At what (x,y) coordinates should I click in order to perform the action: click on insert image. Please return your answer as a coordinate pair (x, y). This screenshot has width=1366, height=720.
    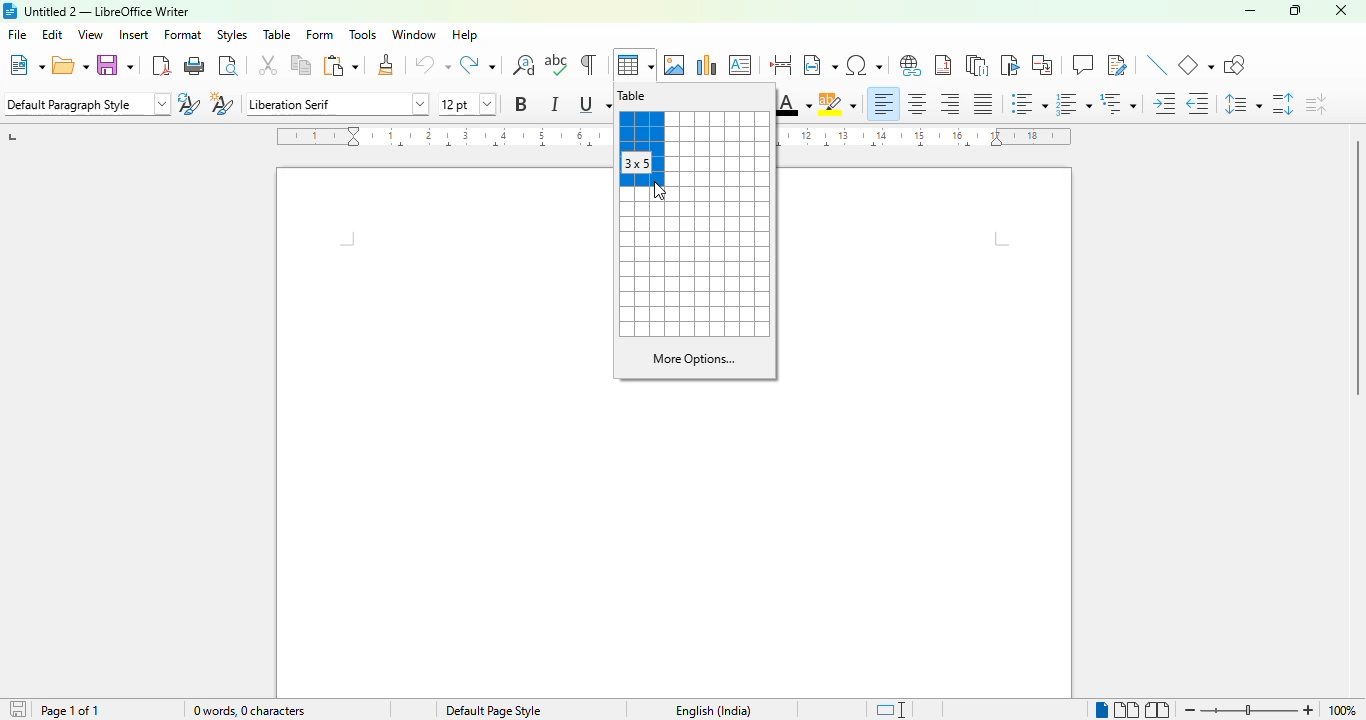
    Looking at the image, I should click on (674, 65).